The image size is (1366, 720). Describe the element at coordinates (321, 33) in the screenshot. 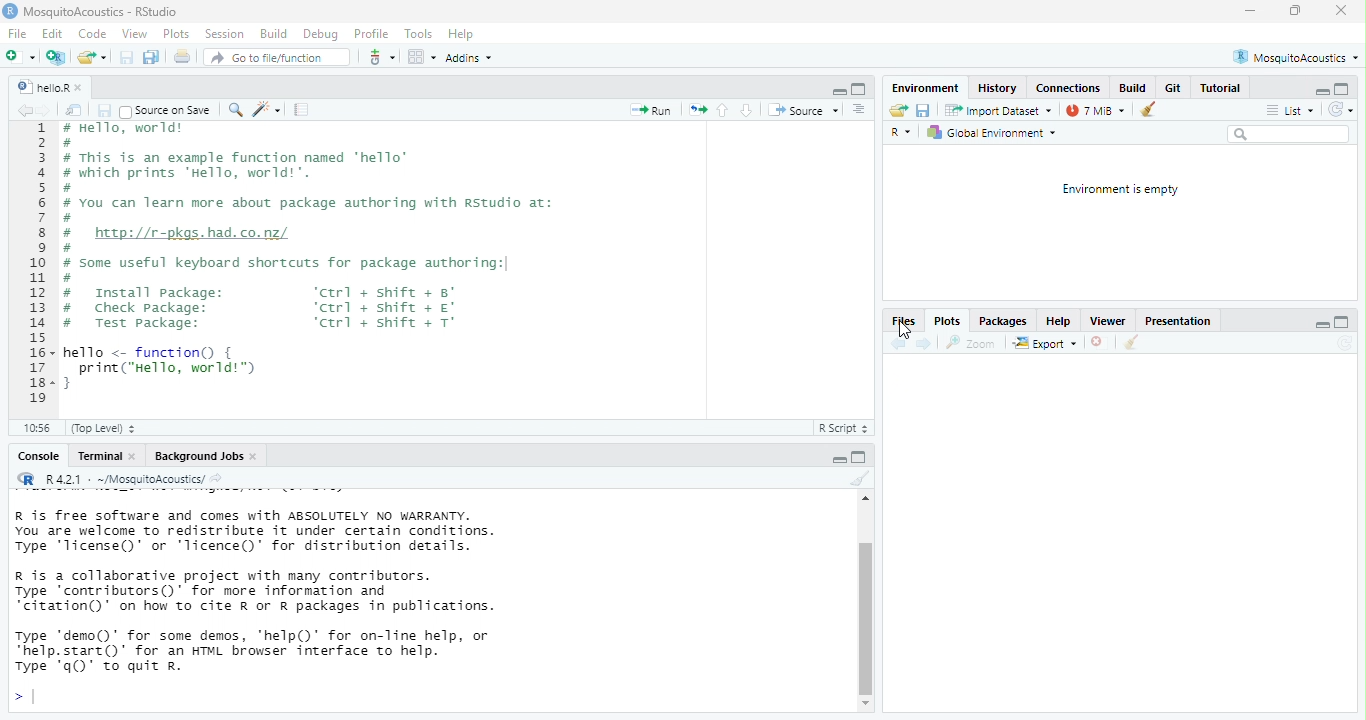

I see `Debug` at that location.